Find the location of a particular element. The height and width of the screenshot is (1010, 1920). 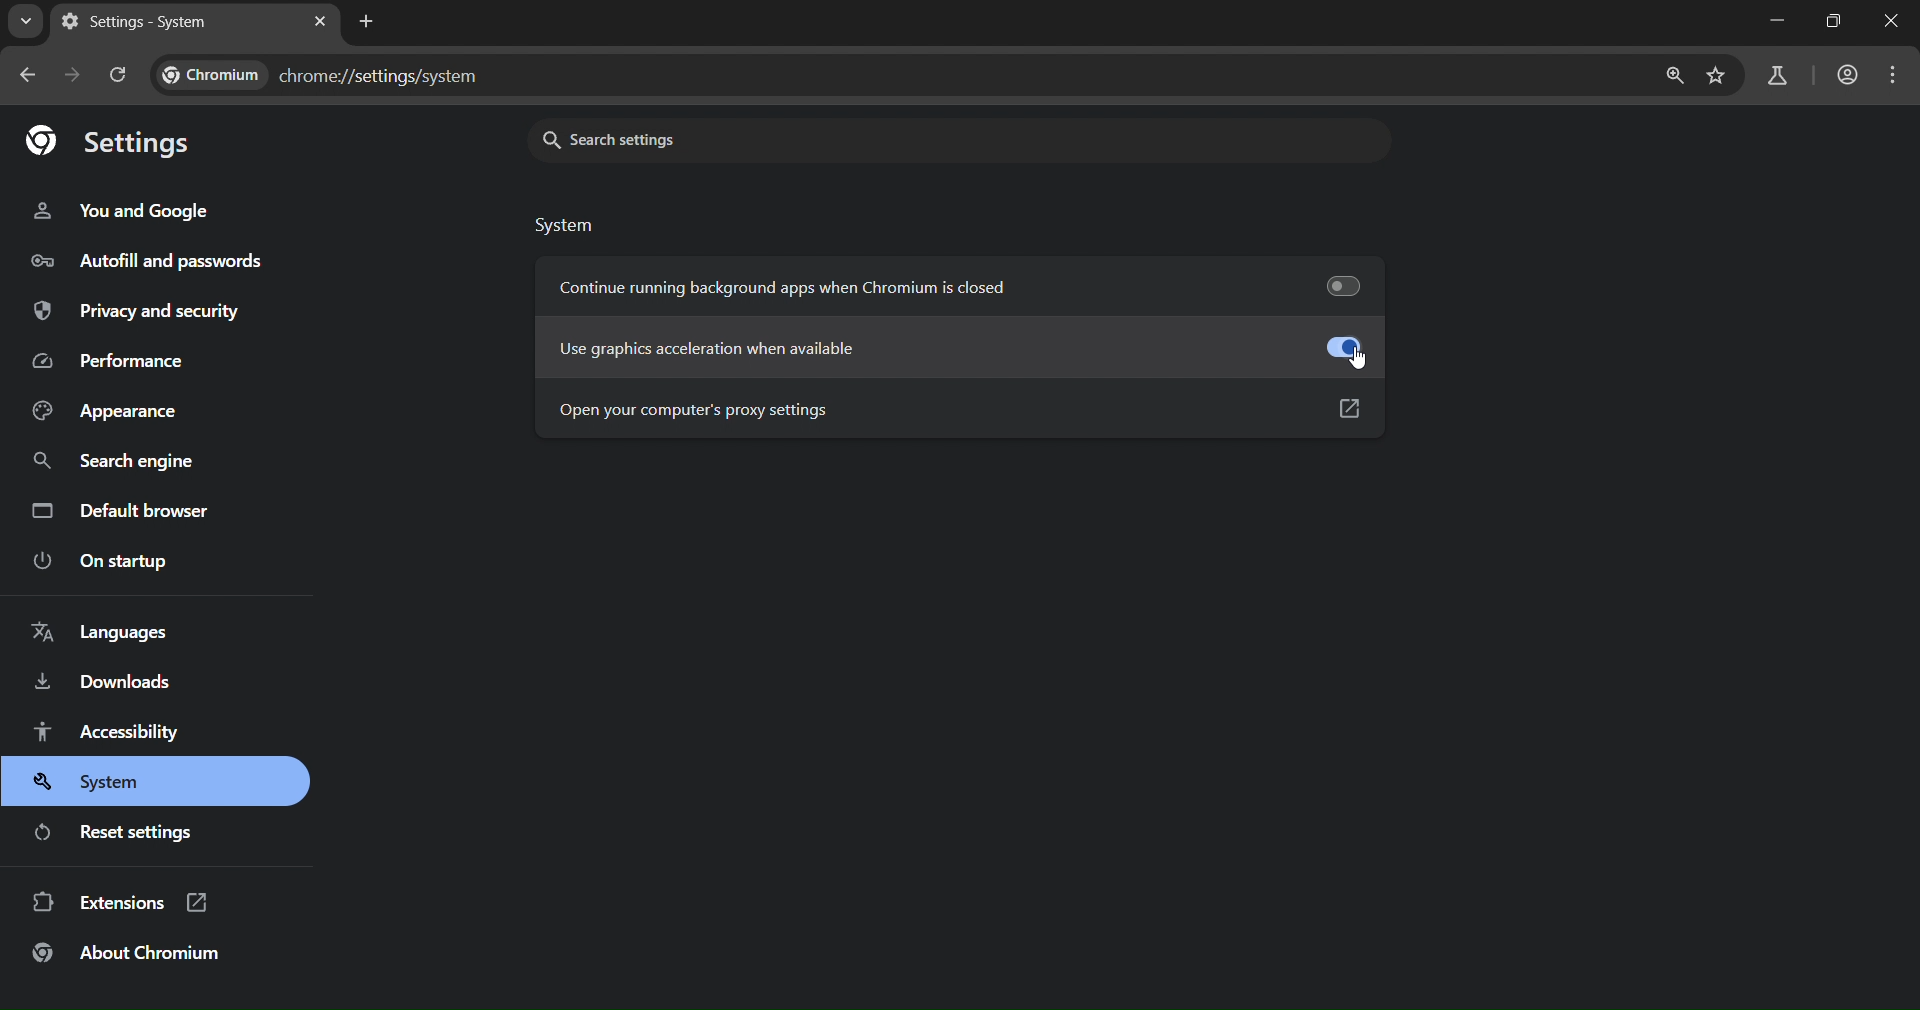

Minimize is located at coordinates (1775, 20).